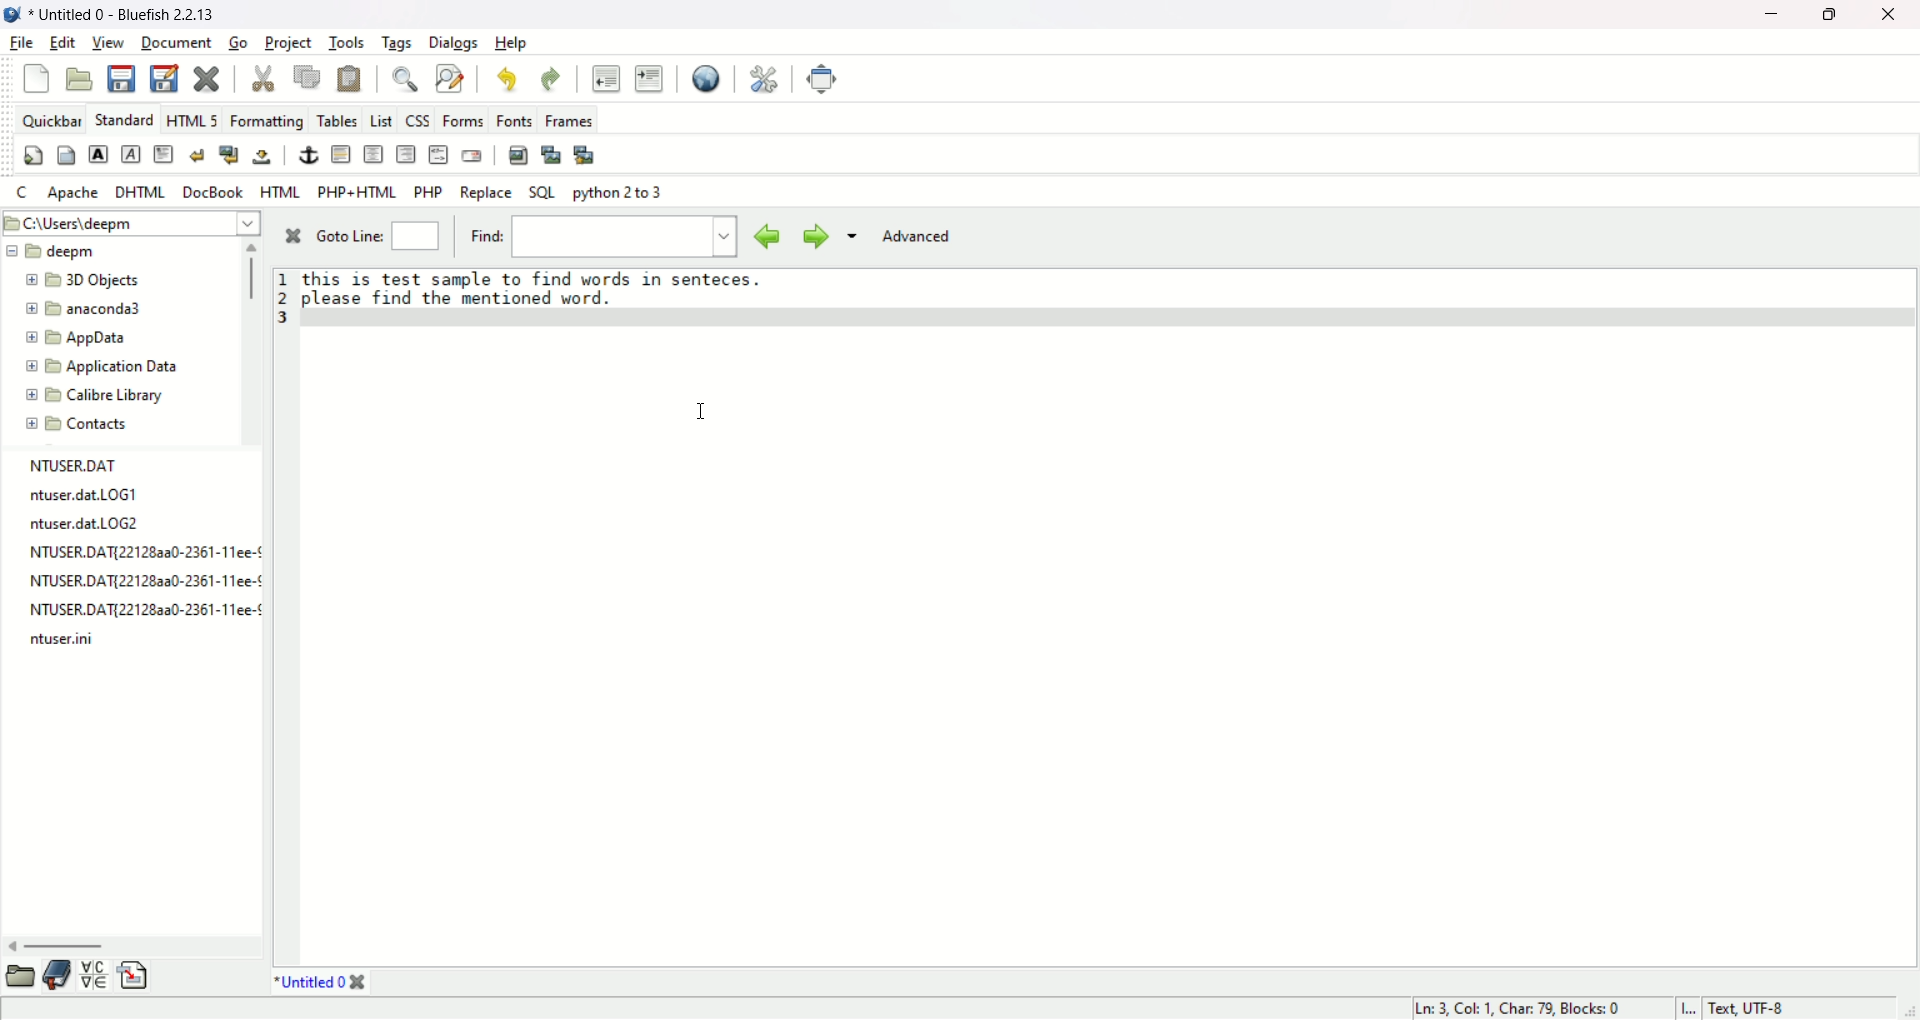 This screenshot has height=1020, width=1920. I want to click on anchor/hyperlink, so click(310, 156).